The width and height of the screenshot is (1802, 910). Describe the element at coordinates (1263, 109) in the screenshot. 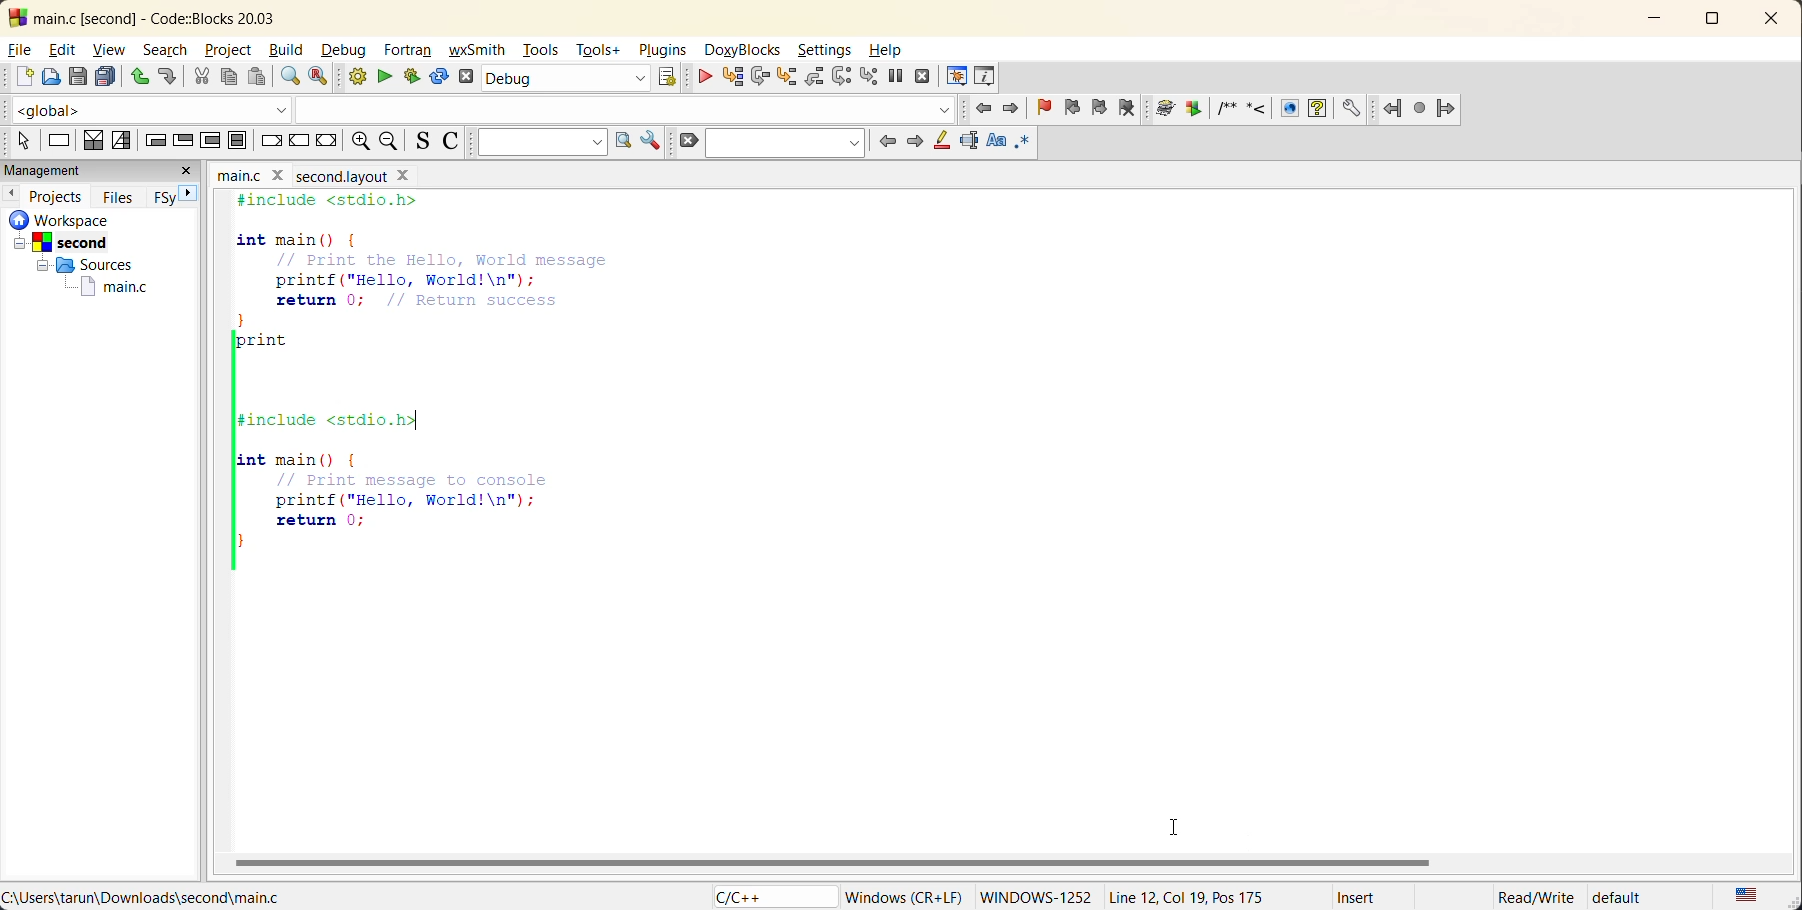

I see `doxyblocks reference` at that location.